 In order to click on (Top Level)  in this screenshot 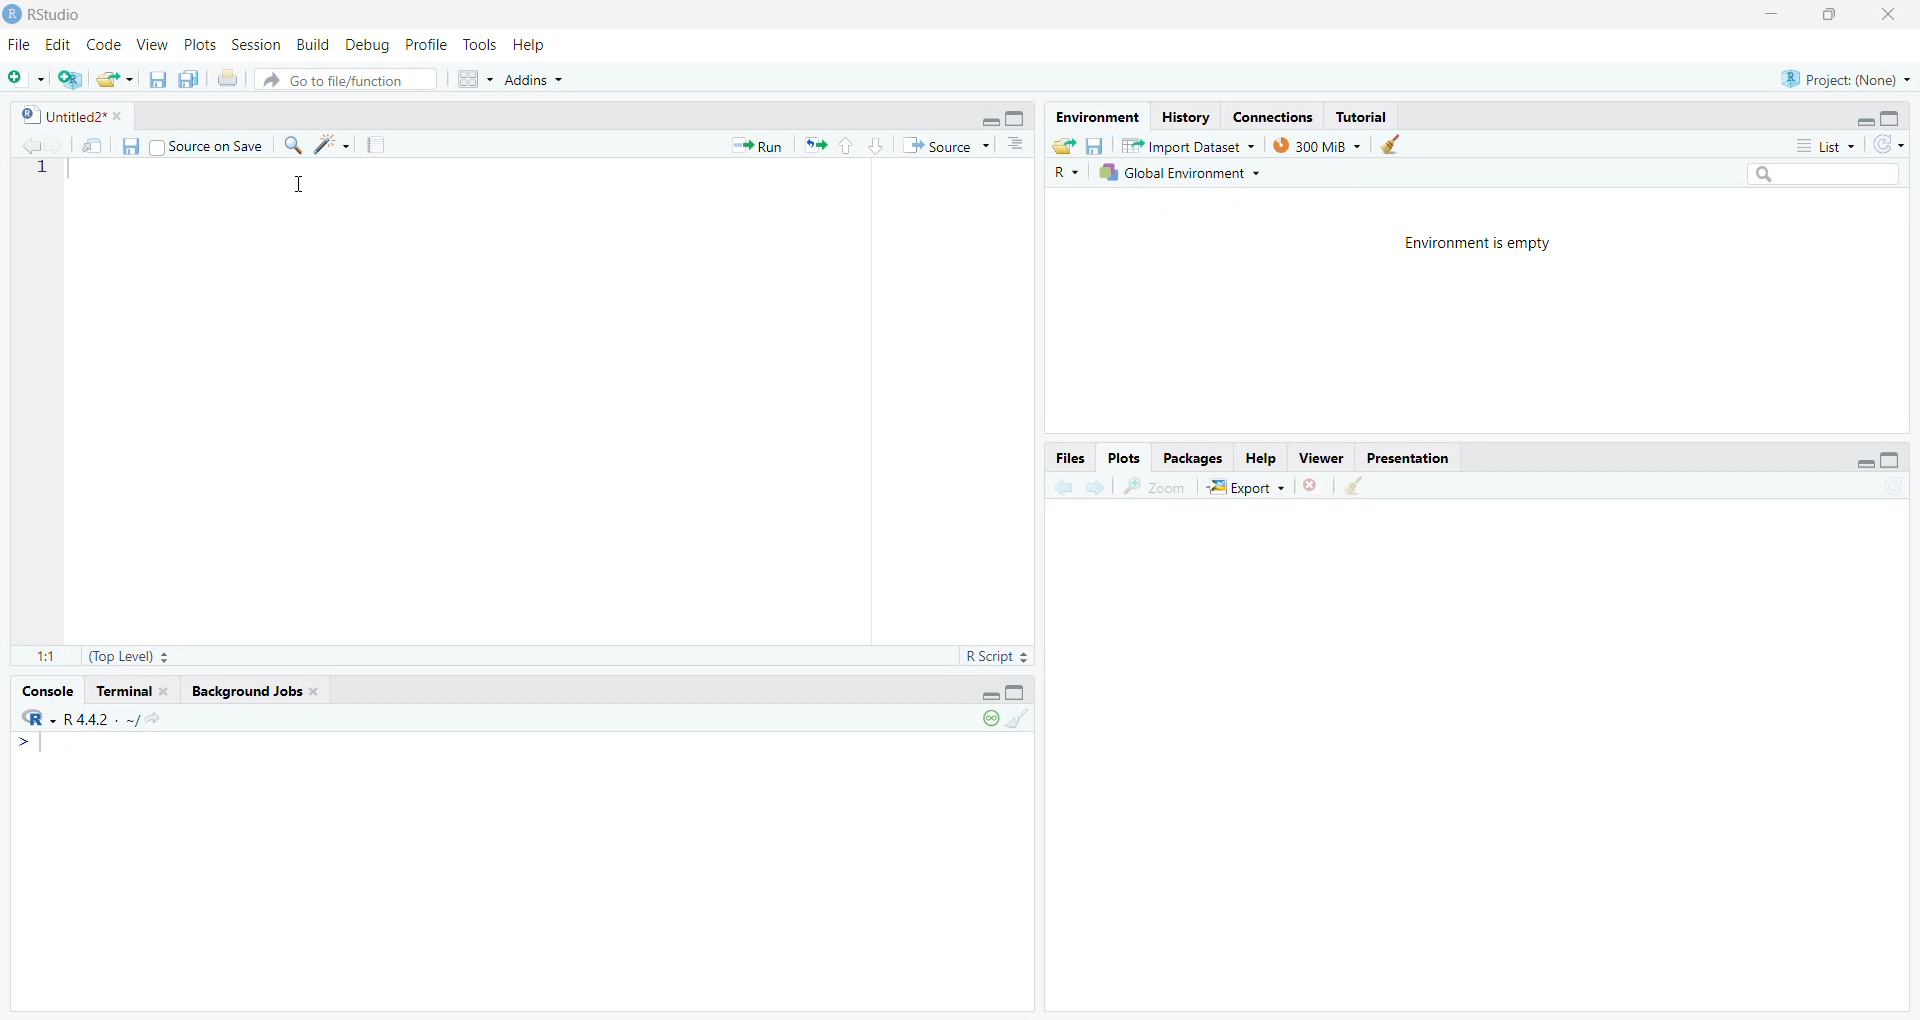, I will do `click(123, 659)`.